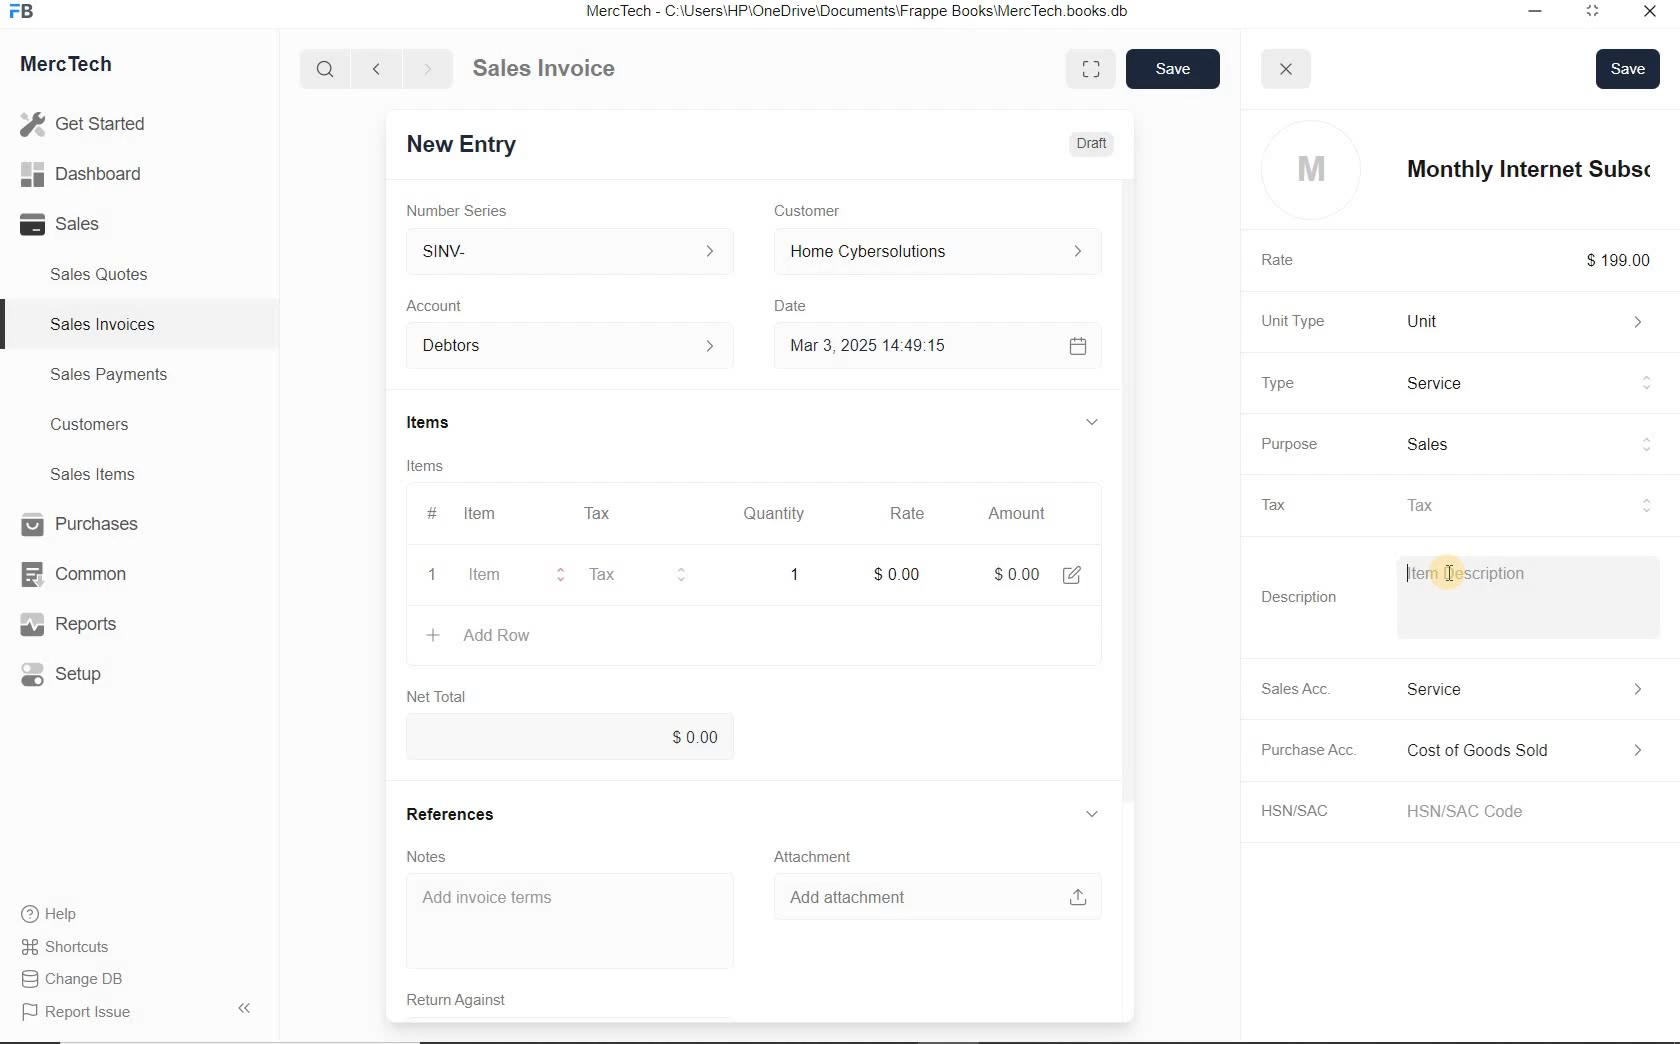 This screenshot has width=1680, height=1044. I want to click on profile logo, so click(1306, 169).